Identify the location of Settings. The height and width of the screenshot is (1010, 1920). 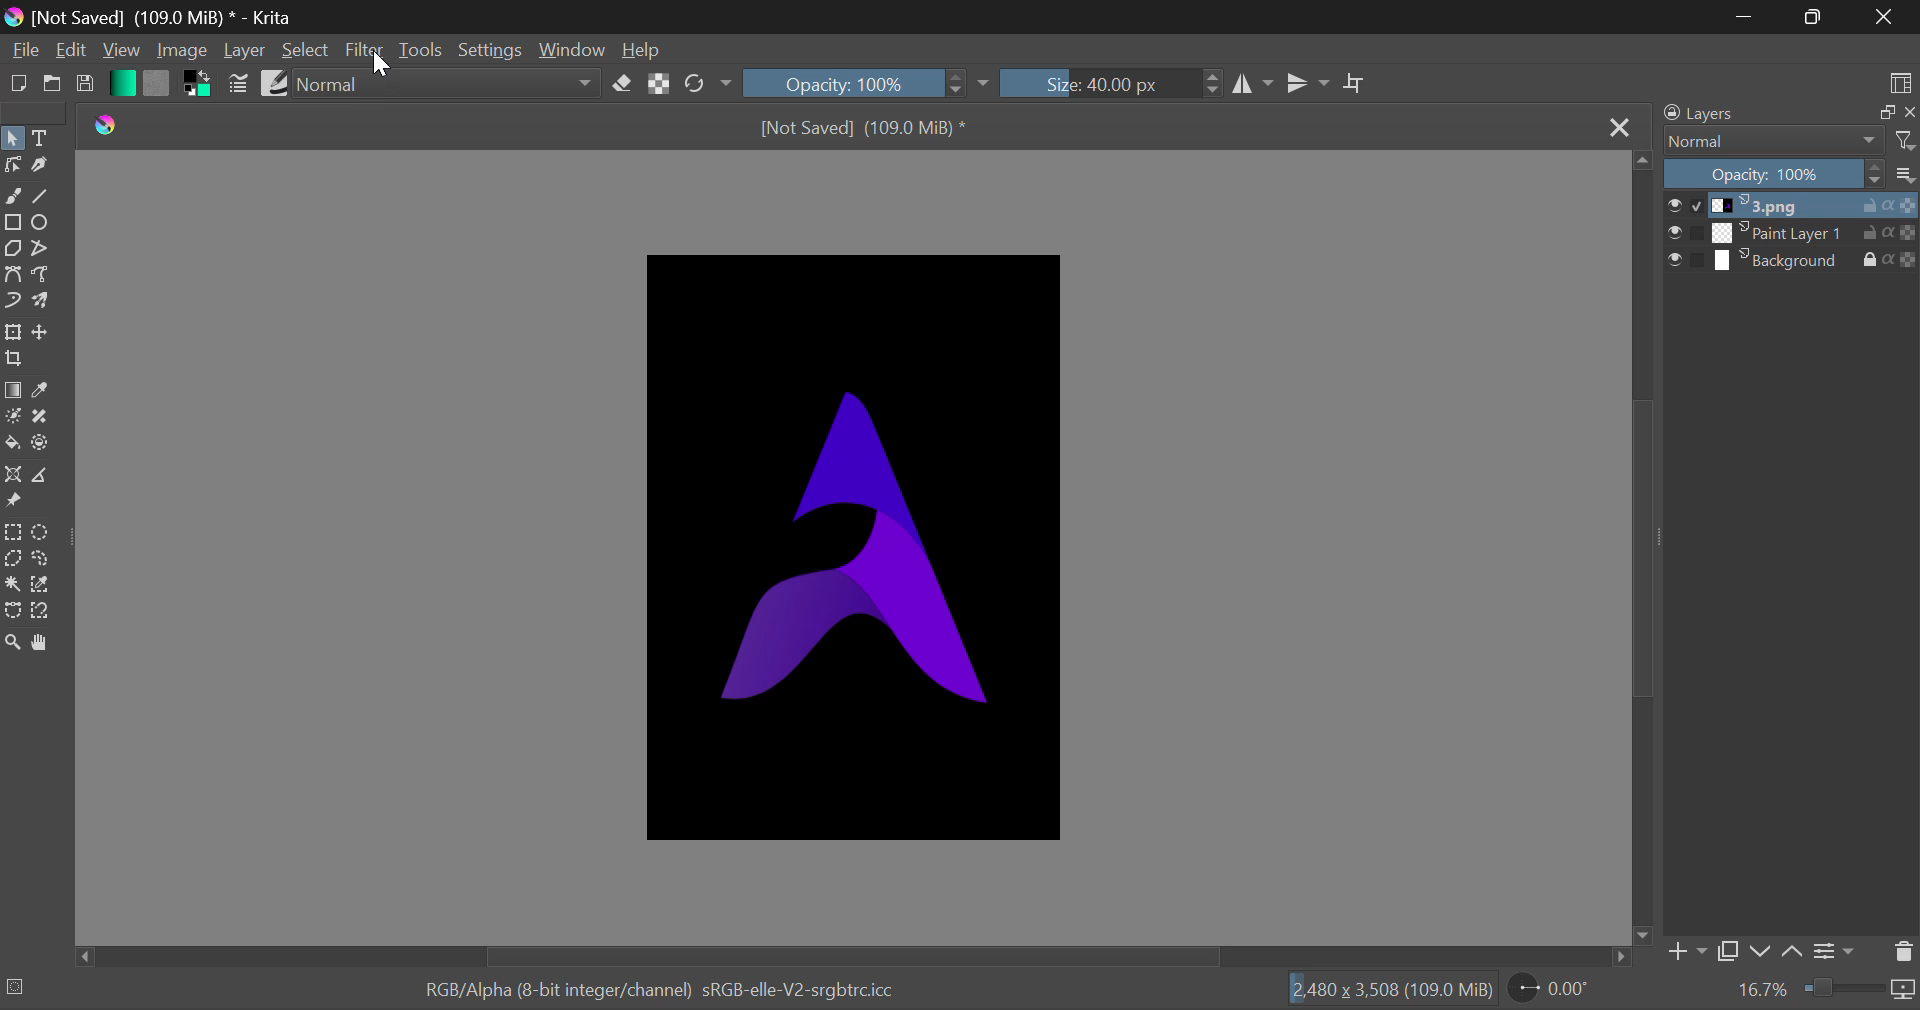
(488, 48).